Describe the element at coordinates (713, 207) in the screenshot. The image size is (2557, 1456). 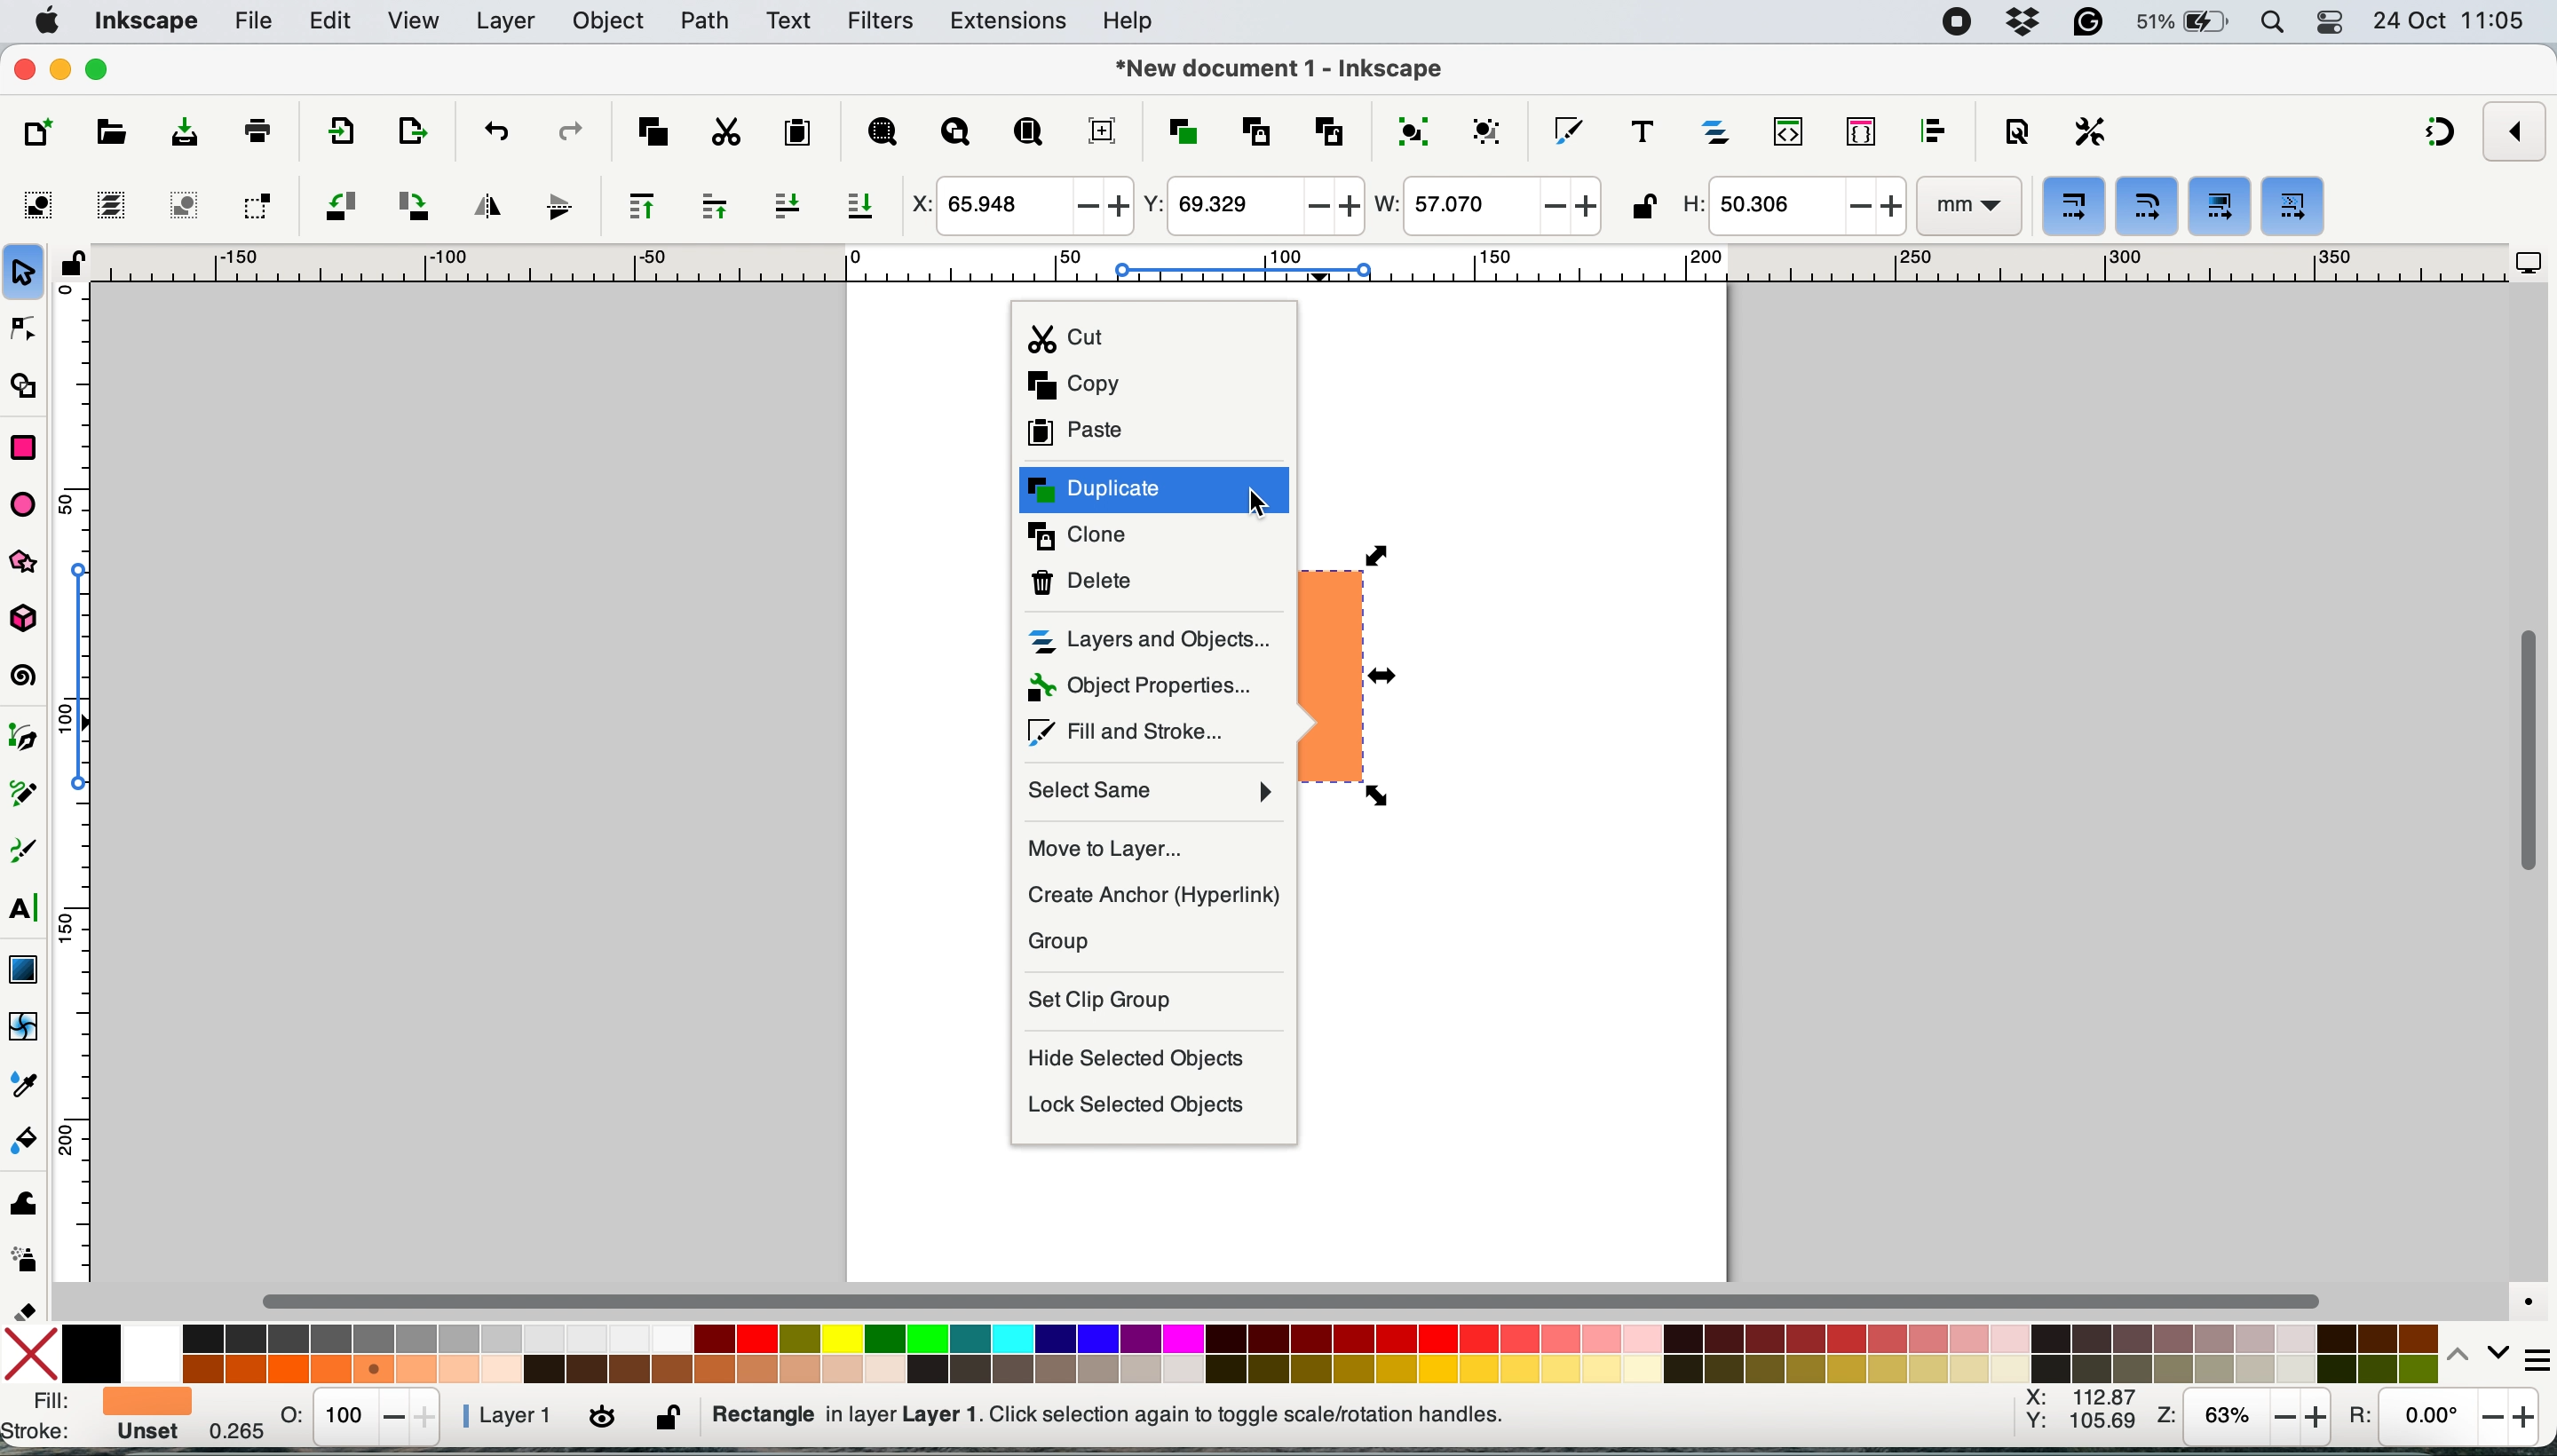
I see `raise selection one step` at that location.